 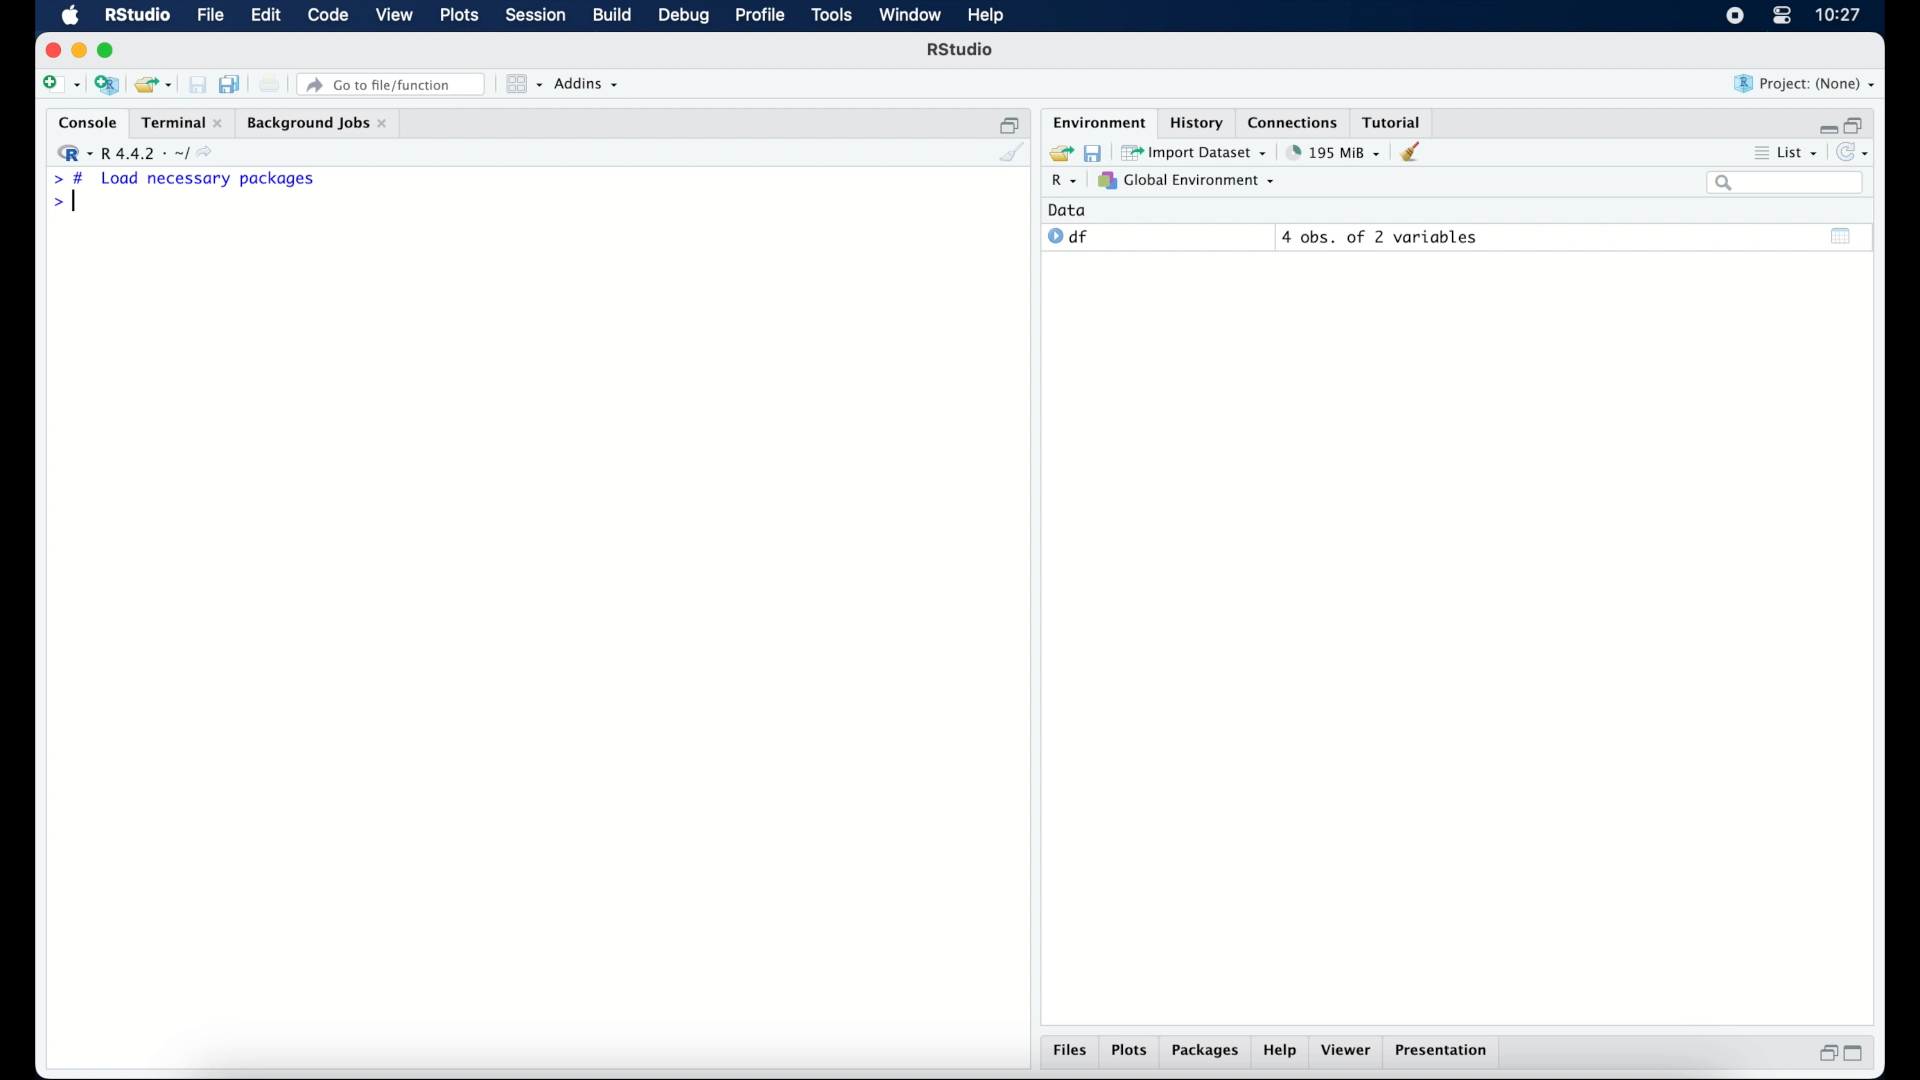 What do you see at coordinates (684, 17) in the screenshot?
I see `debug` at bounding box center [684, 17].